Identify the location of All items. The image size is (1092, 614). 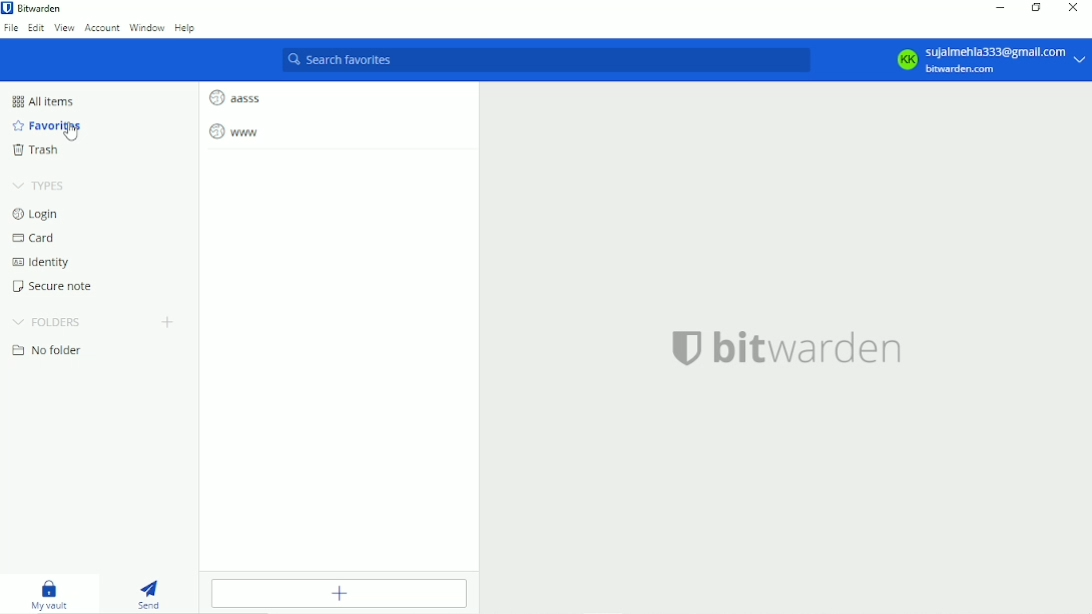
(46, 102).